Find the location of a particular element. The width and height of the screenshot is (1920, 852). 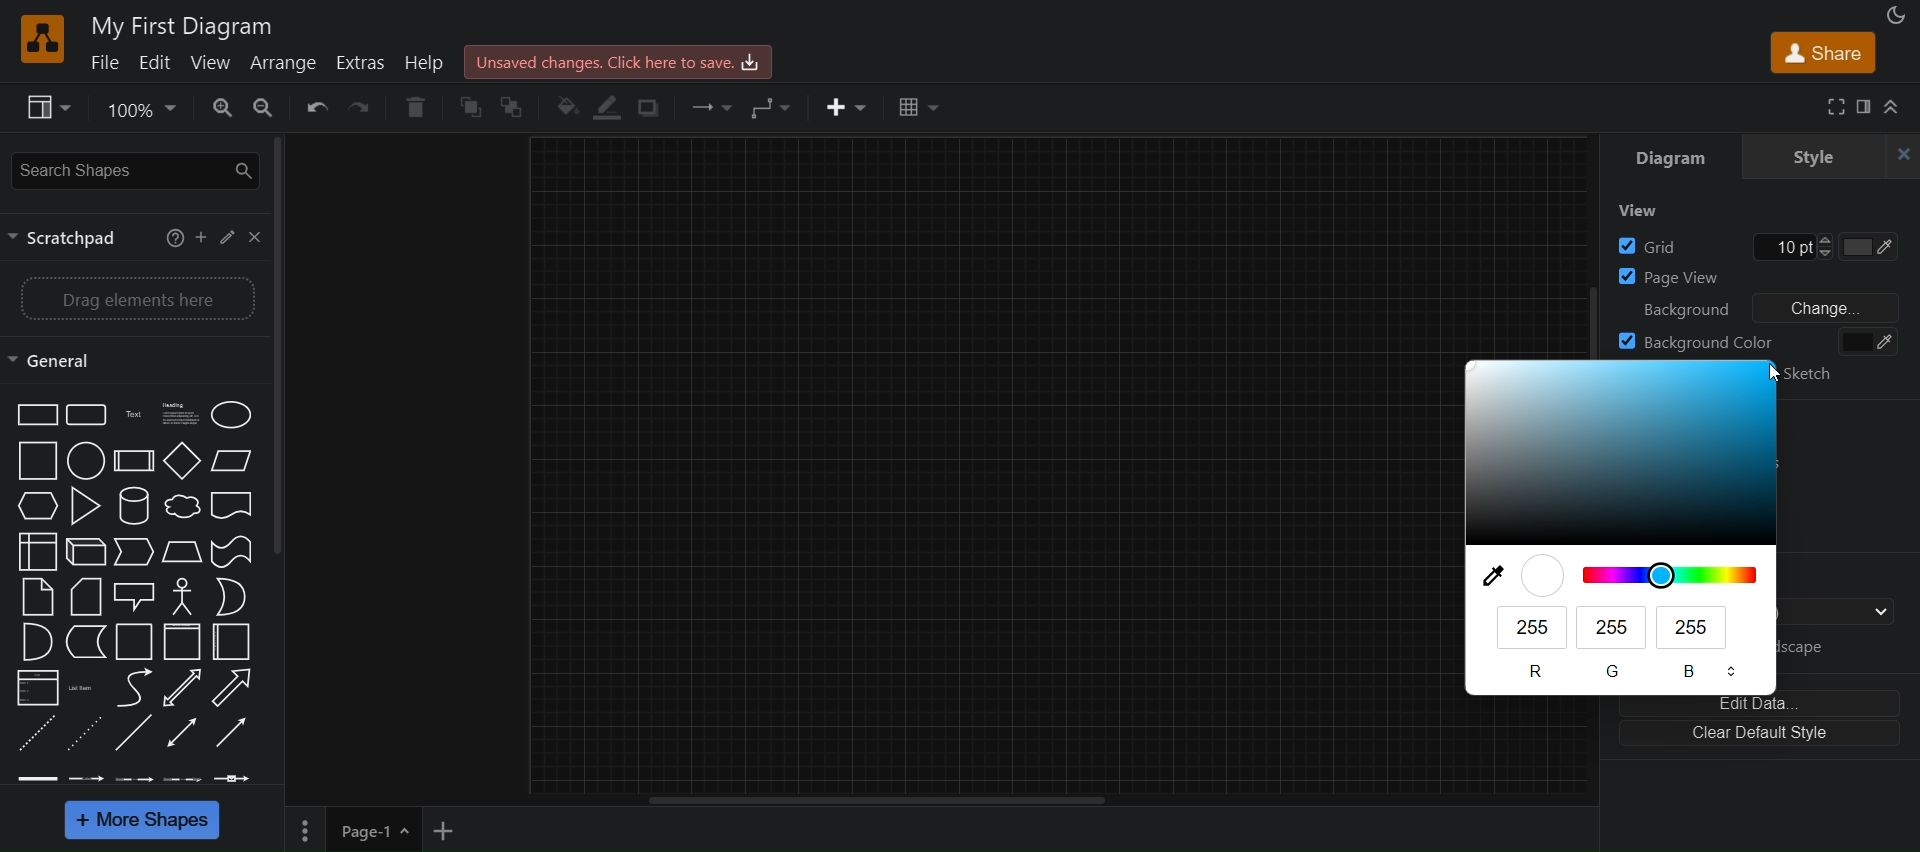

background is located at coordinates (1680, 306).